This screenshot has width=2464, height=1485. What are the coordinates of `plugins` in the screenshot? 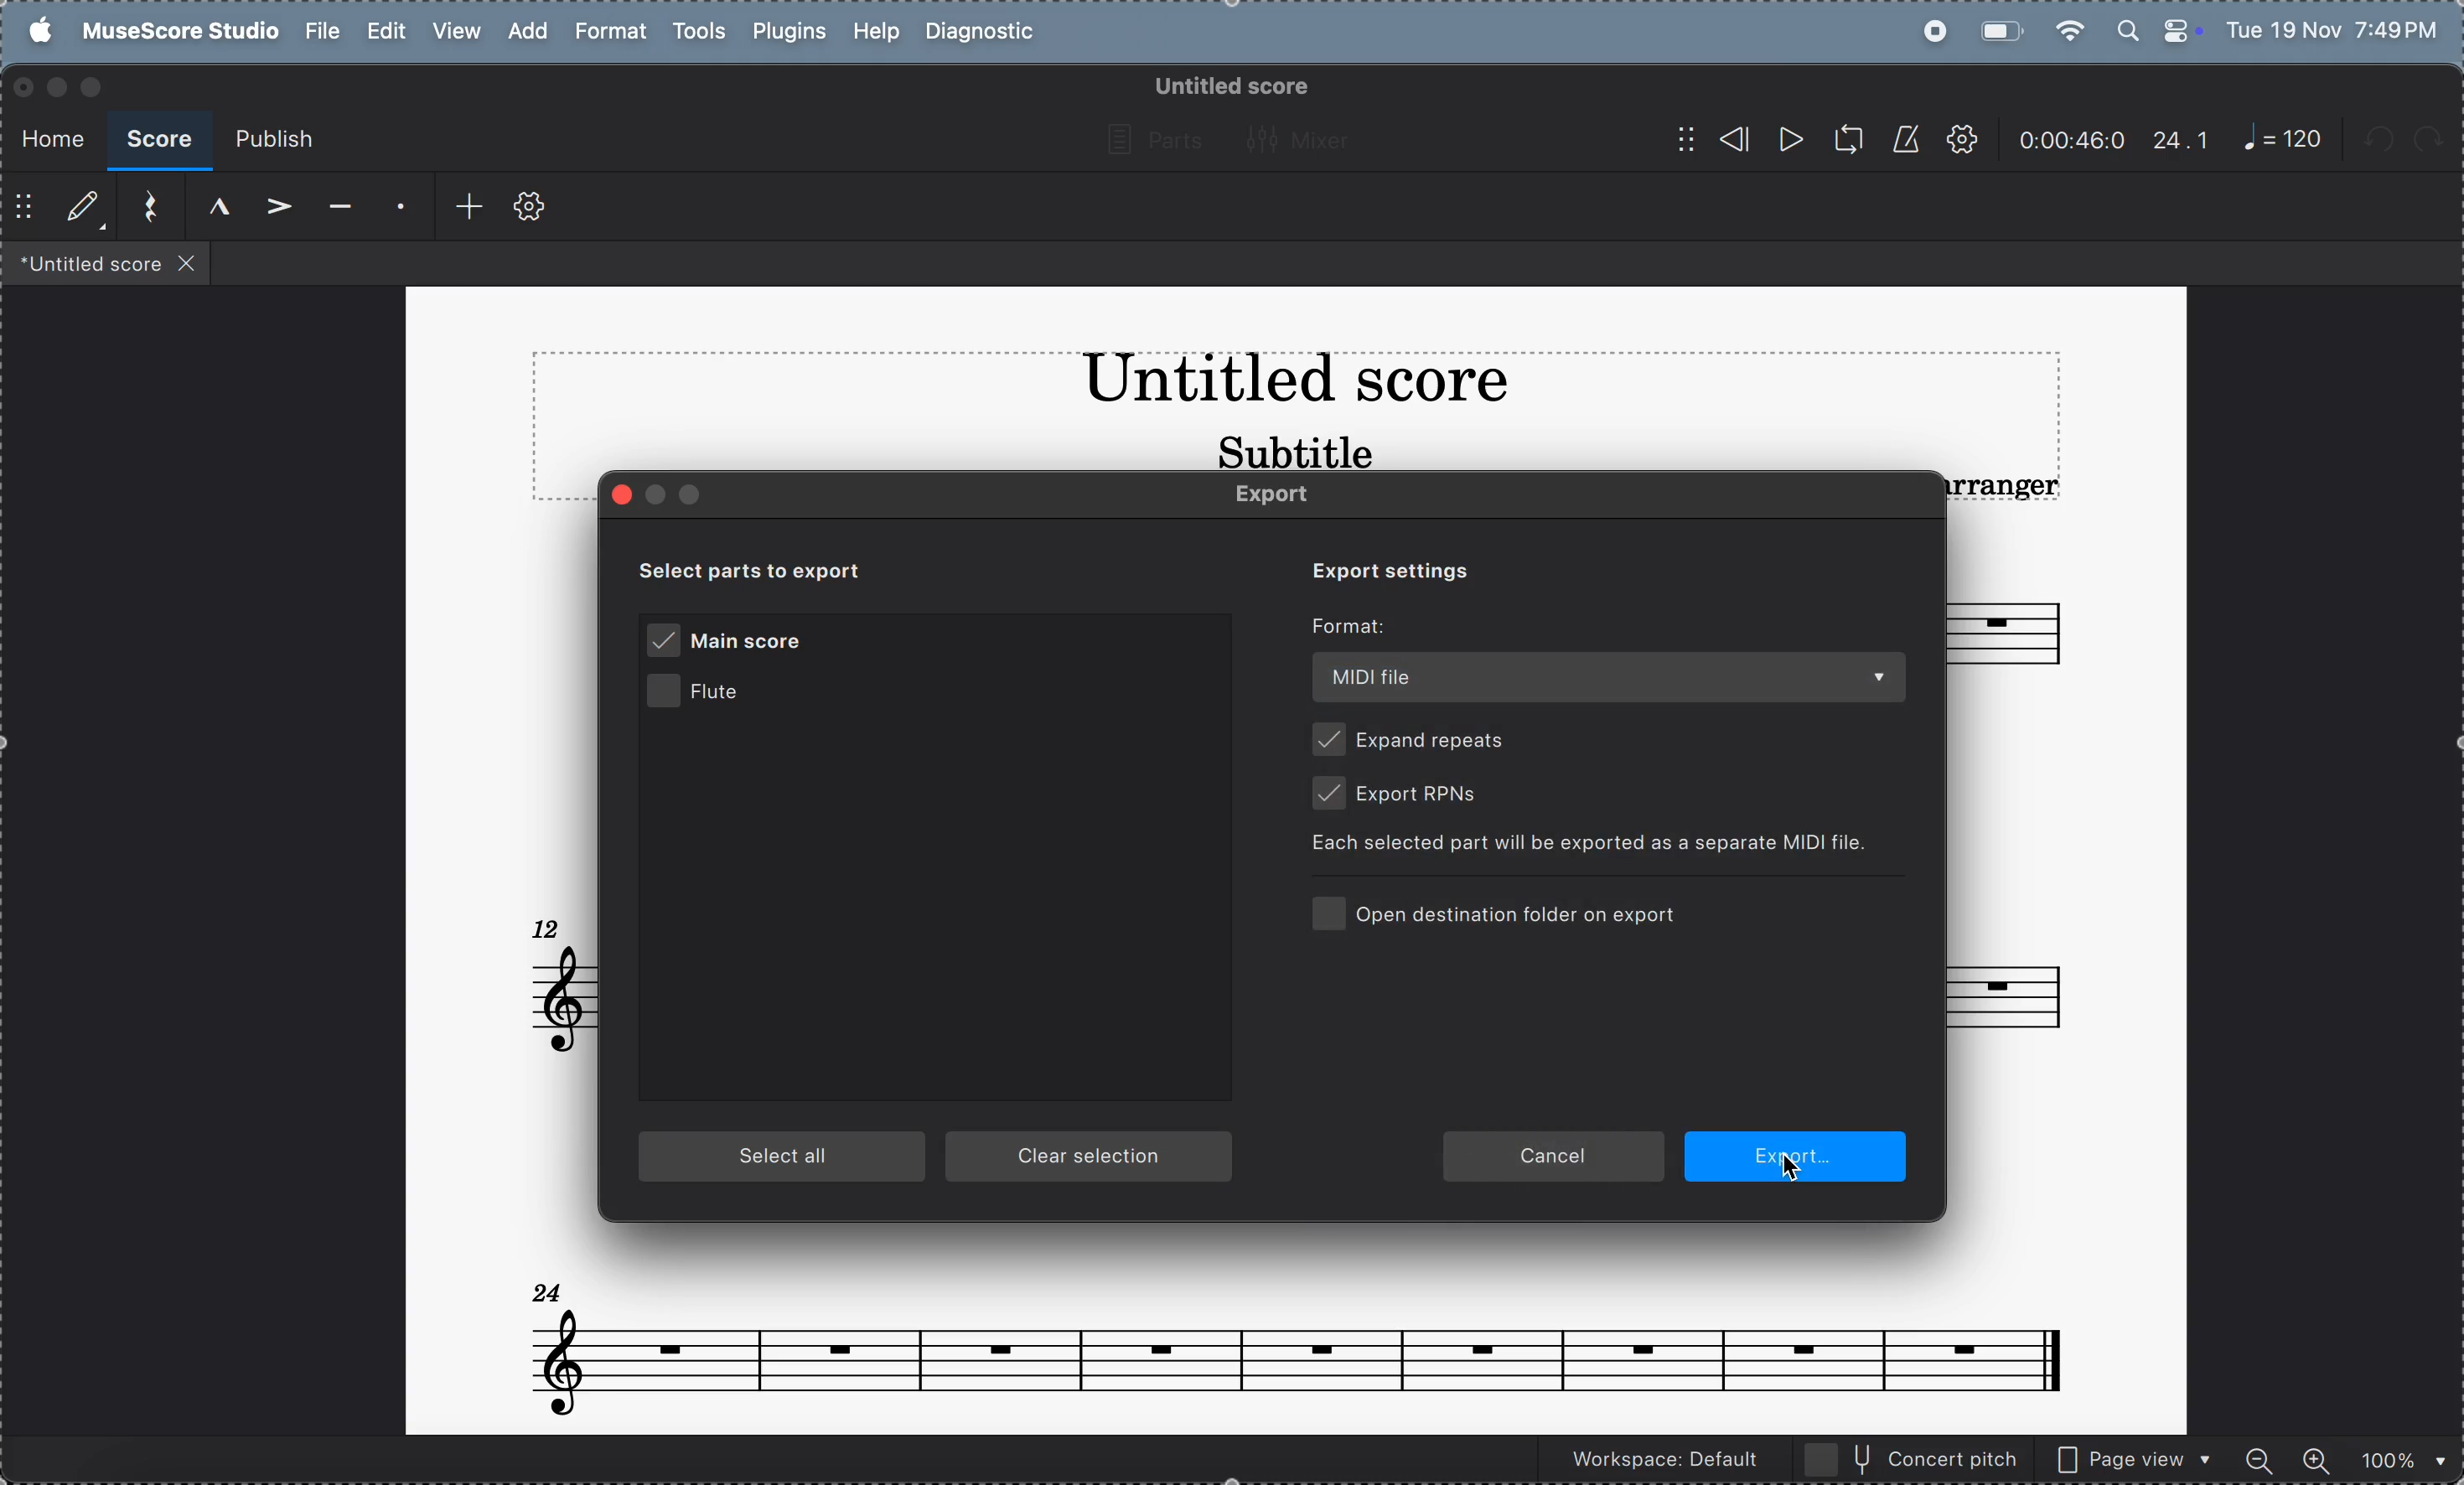 It's located at (784, 34).